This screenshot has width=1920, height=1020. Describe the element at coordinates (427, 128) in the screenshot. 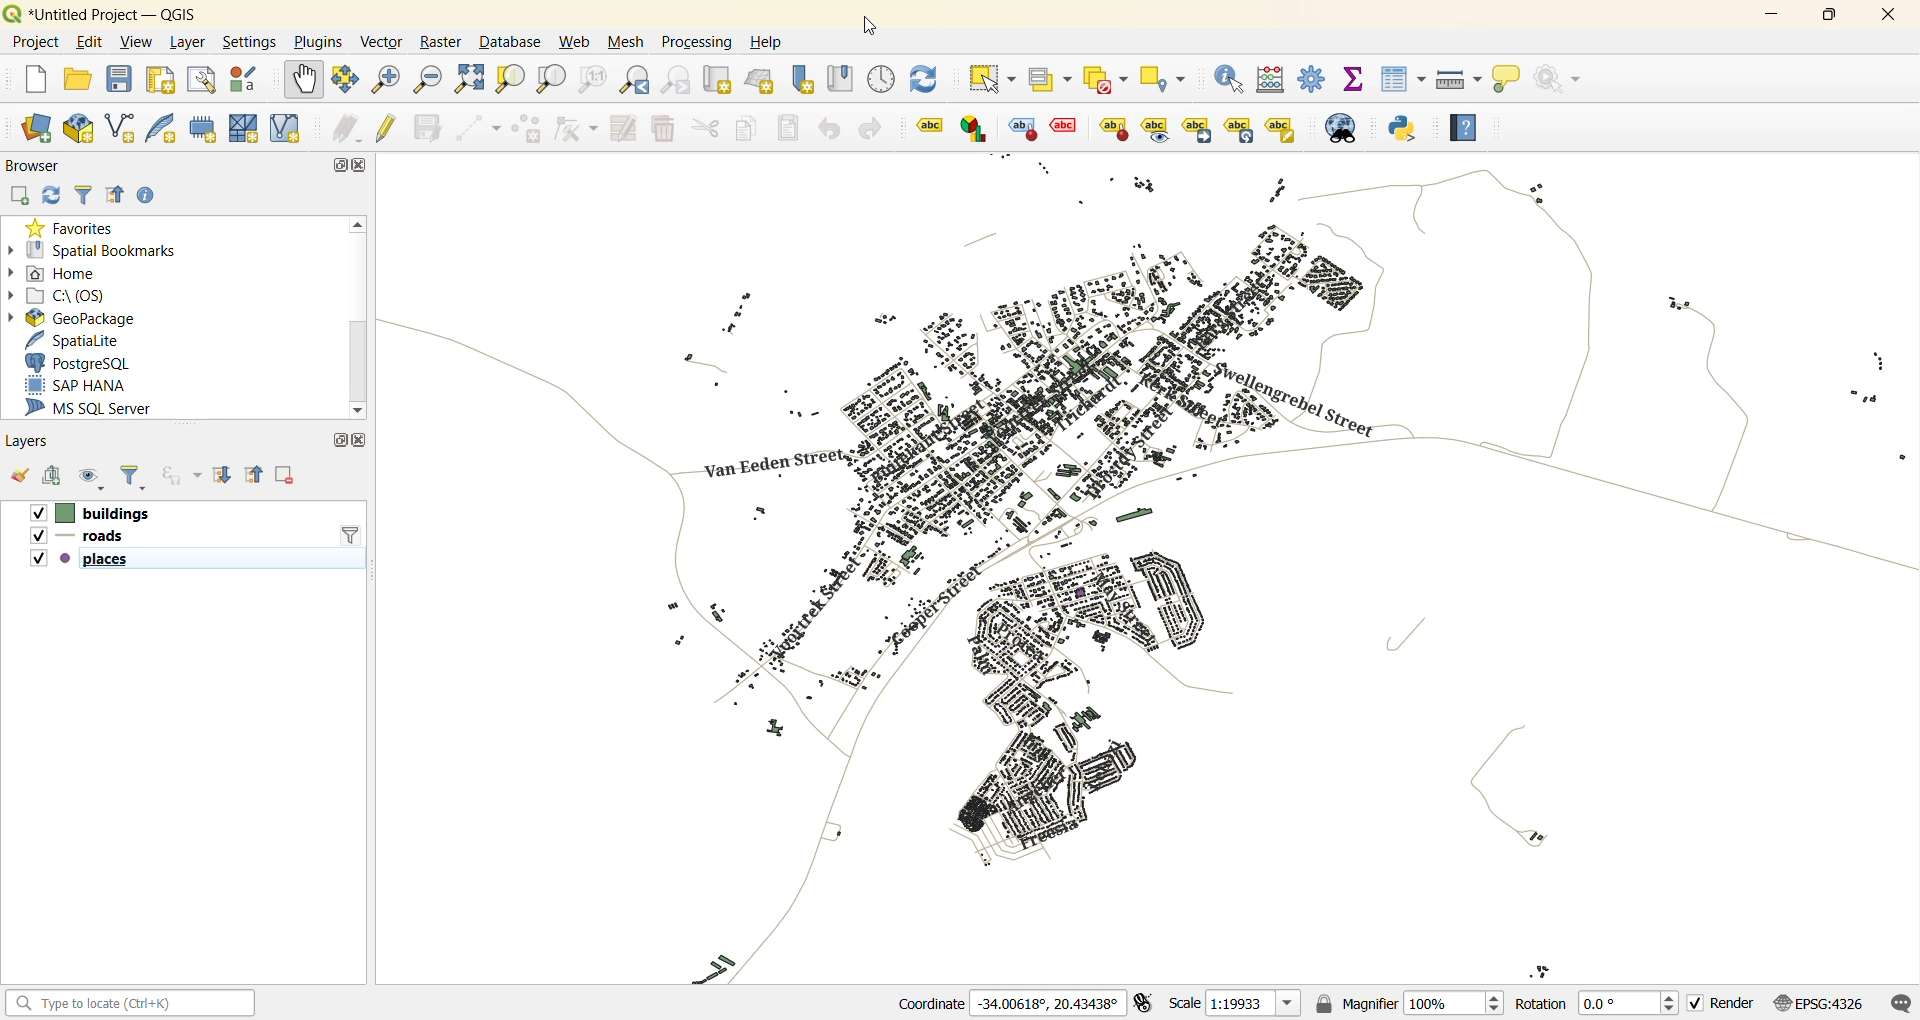

I see `save edits` at that location.